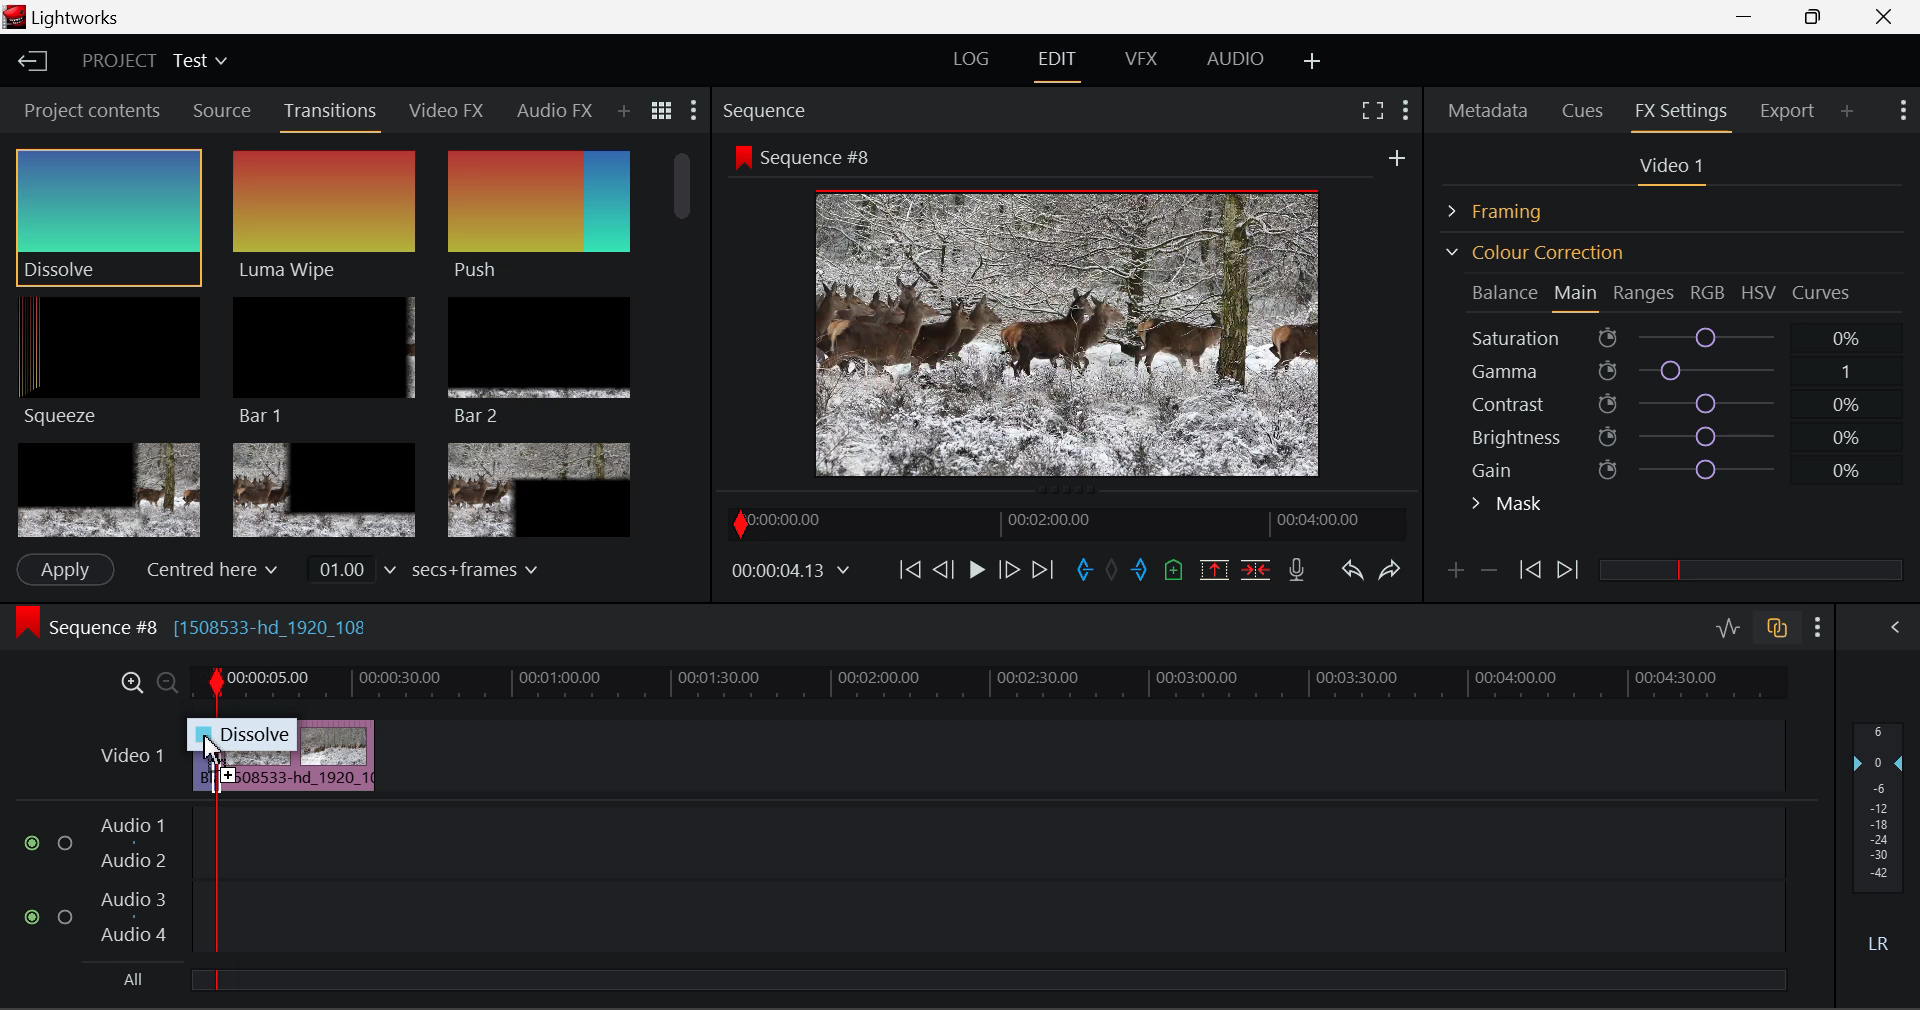 This screenshot has width=1920, height=1010. Describe the element at coordinates (1577, 295) in the screenshot. I see `Main Tab Open` at that location.